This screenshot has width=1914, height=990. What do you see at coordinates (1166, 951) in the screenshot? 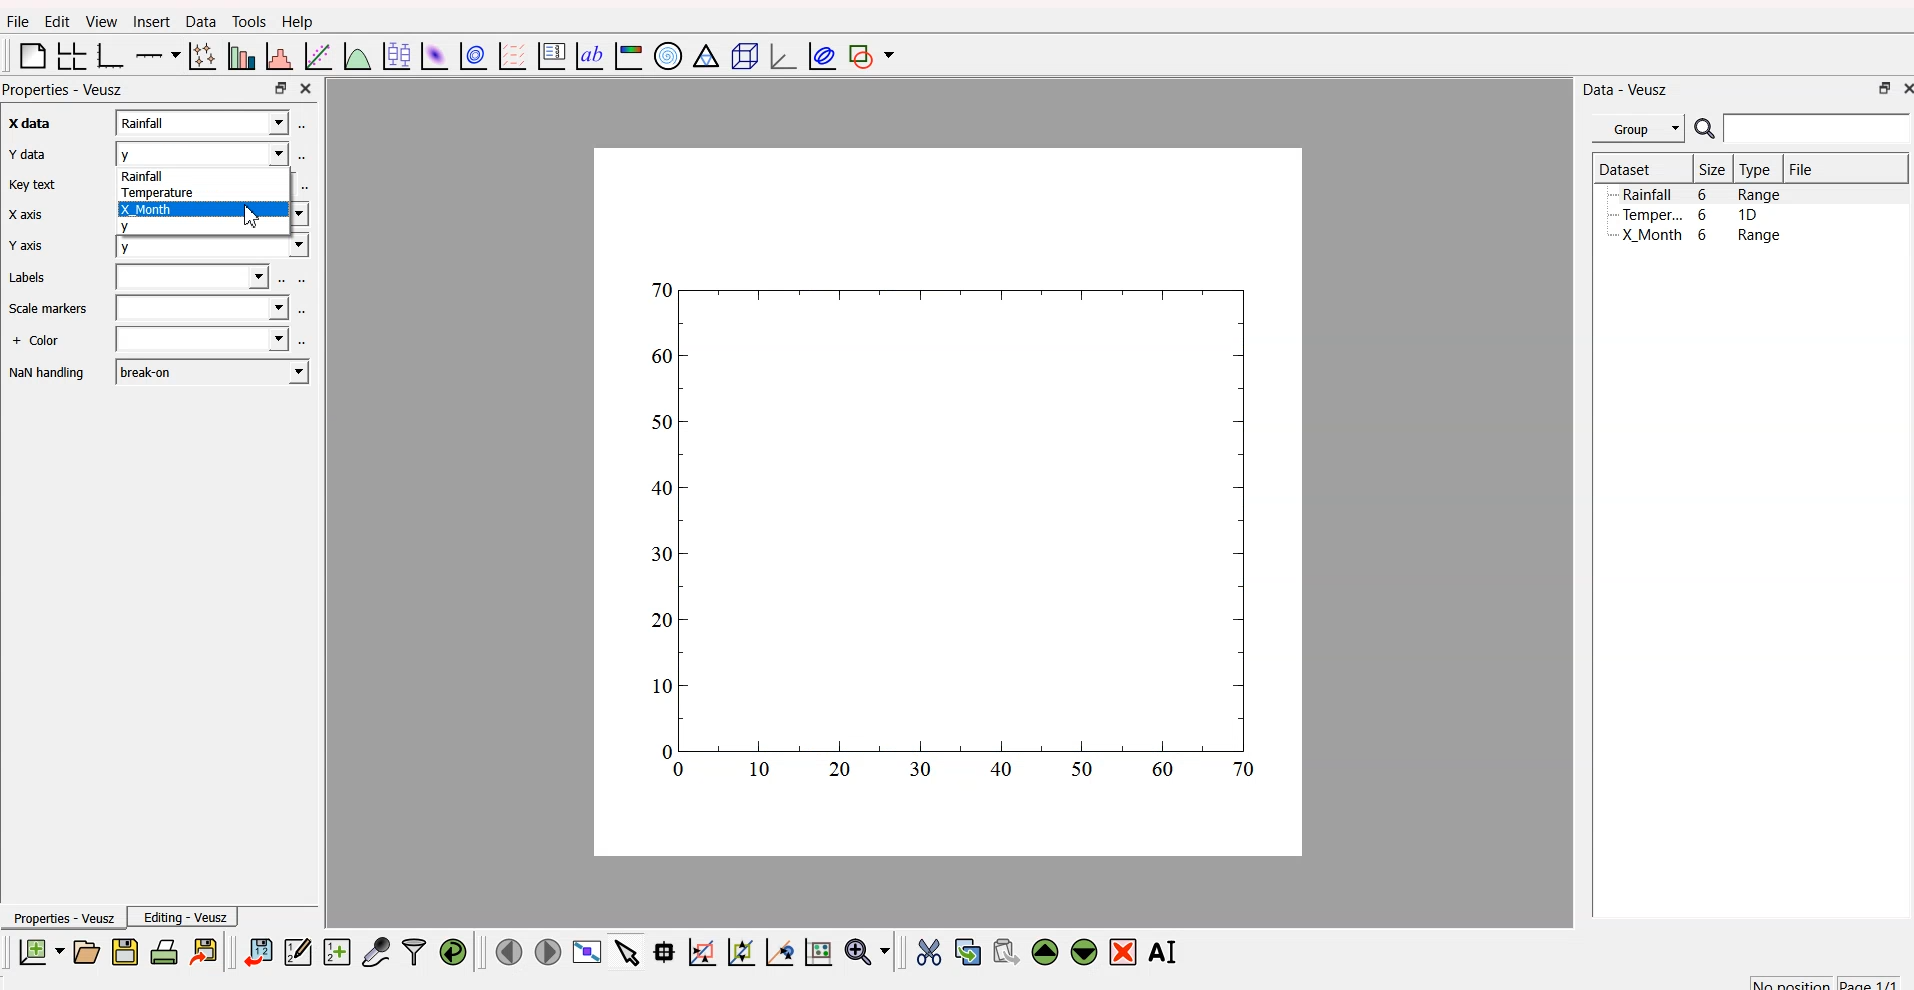
I see `rename the selected widget` at bounding box center [1166, 951].